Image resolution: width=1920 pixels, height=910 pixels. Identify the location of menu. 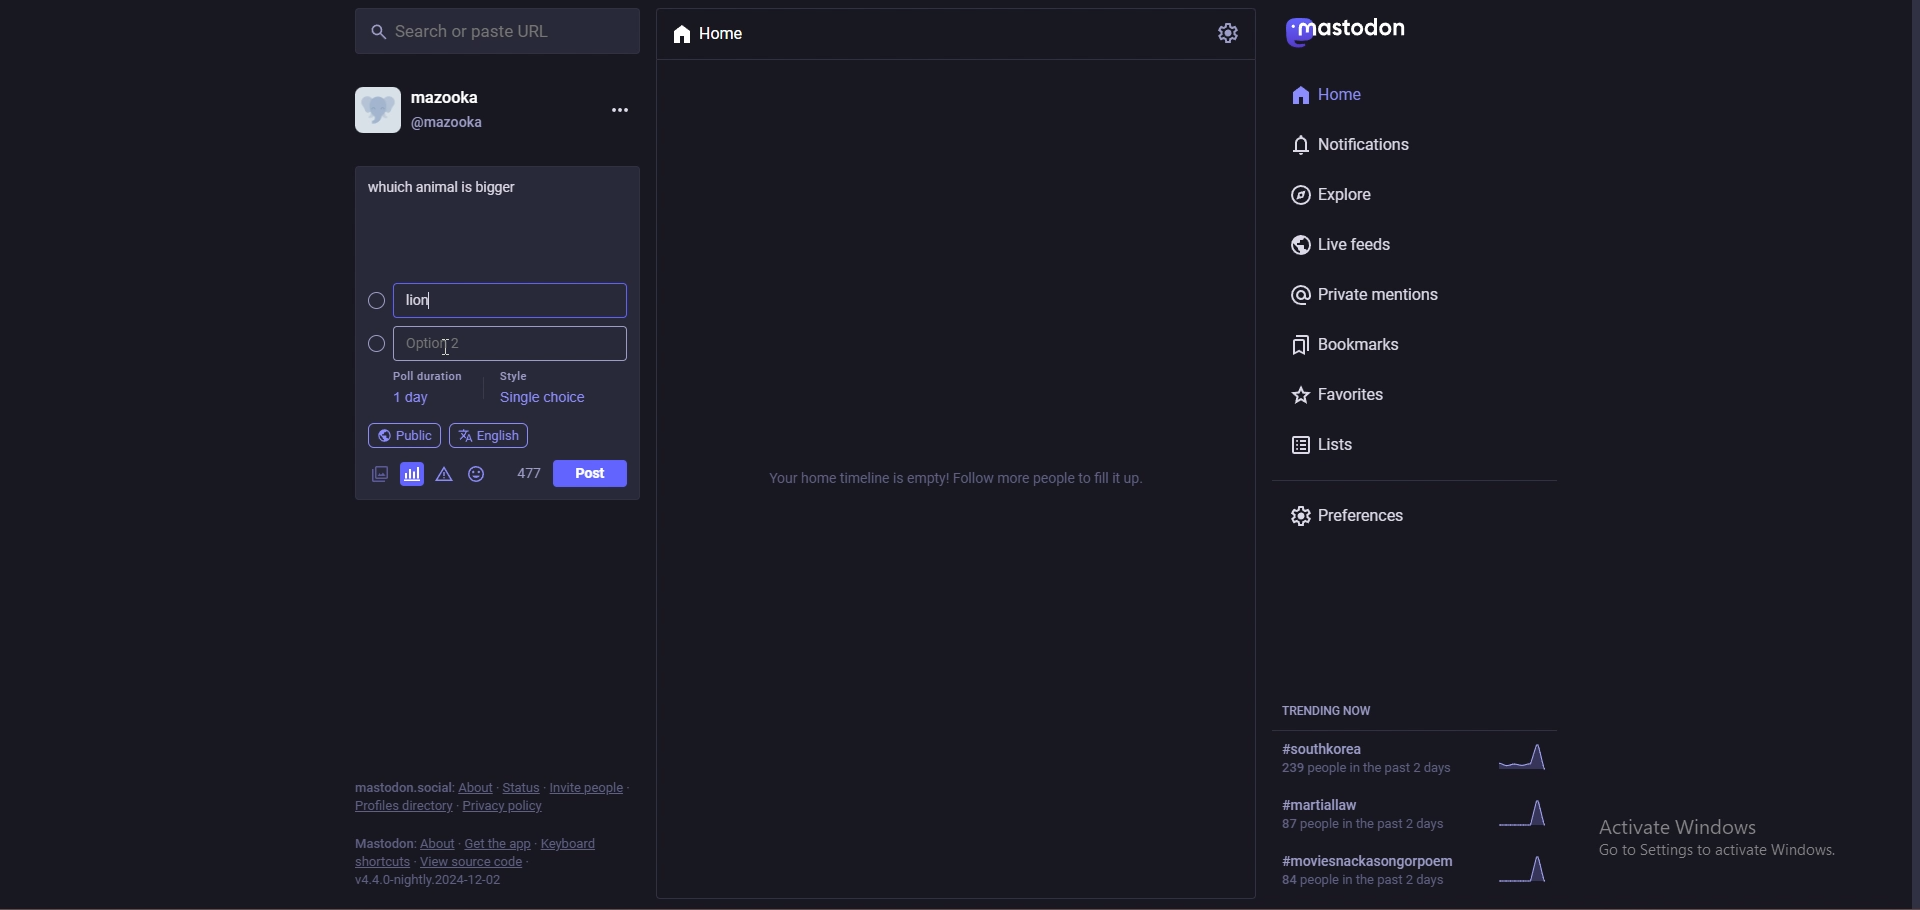
(619, 108).